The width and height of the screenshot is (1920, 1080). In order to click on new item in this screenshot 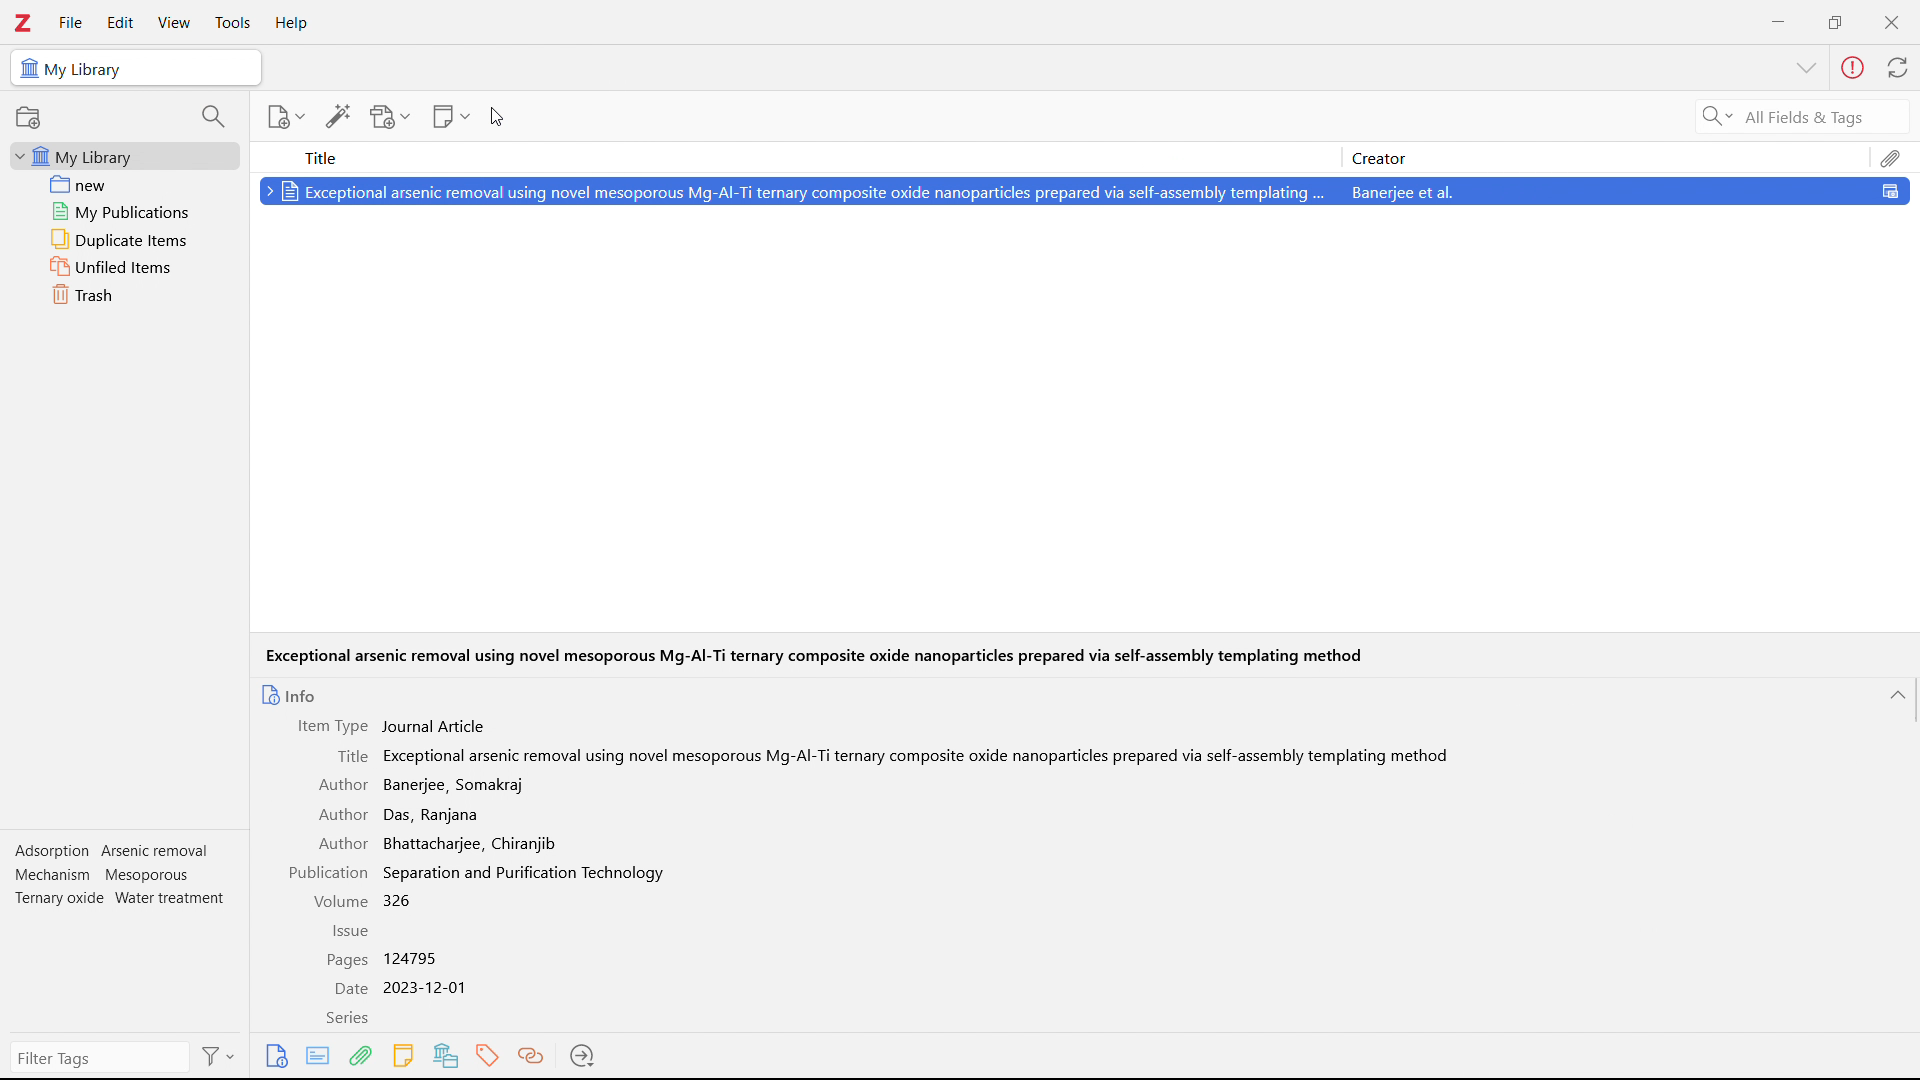, I will do `click(284, 116)`.